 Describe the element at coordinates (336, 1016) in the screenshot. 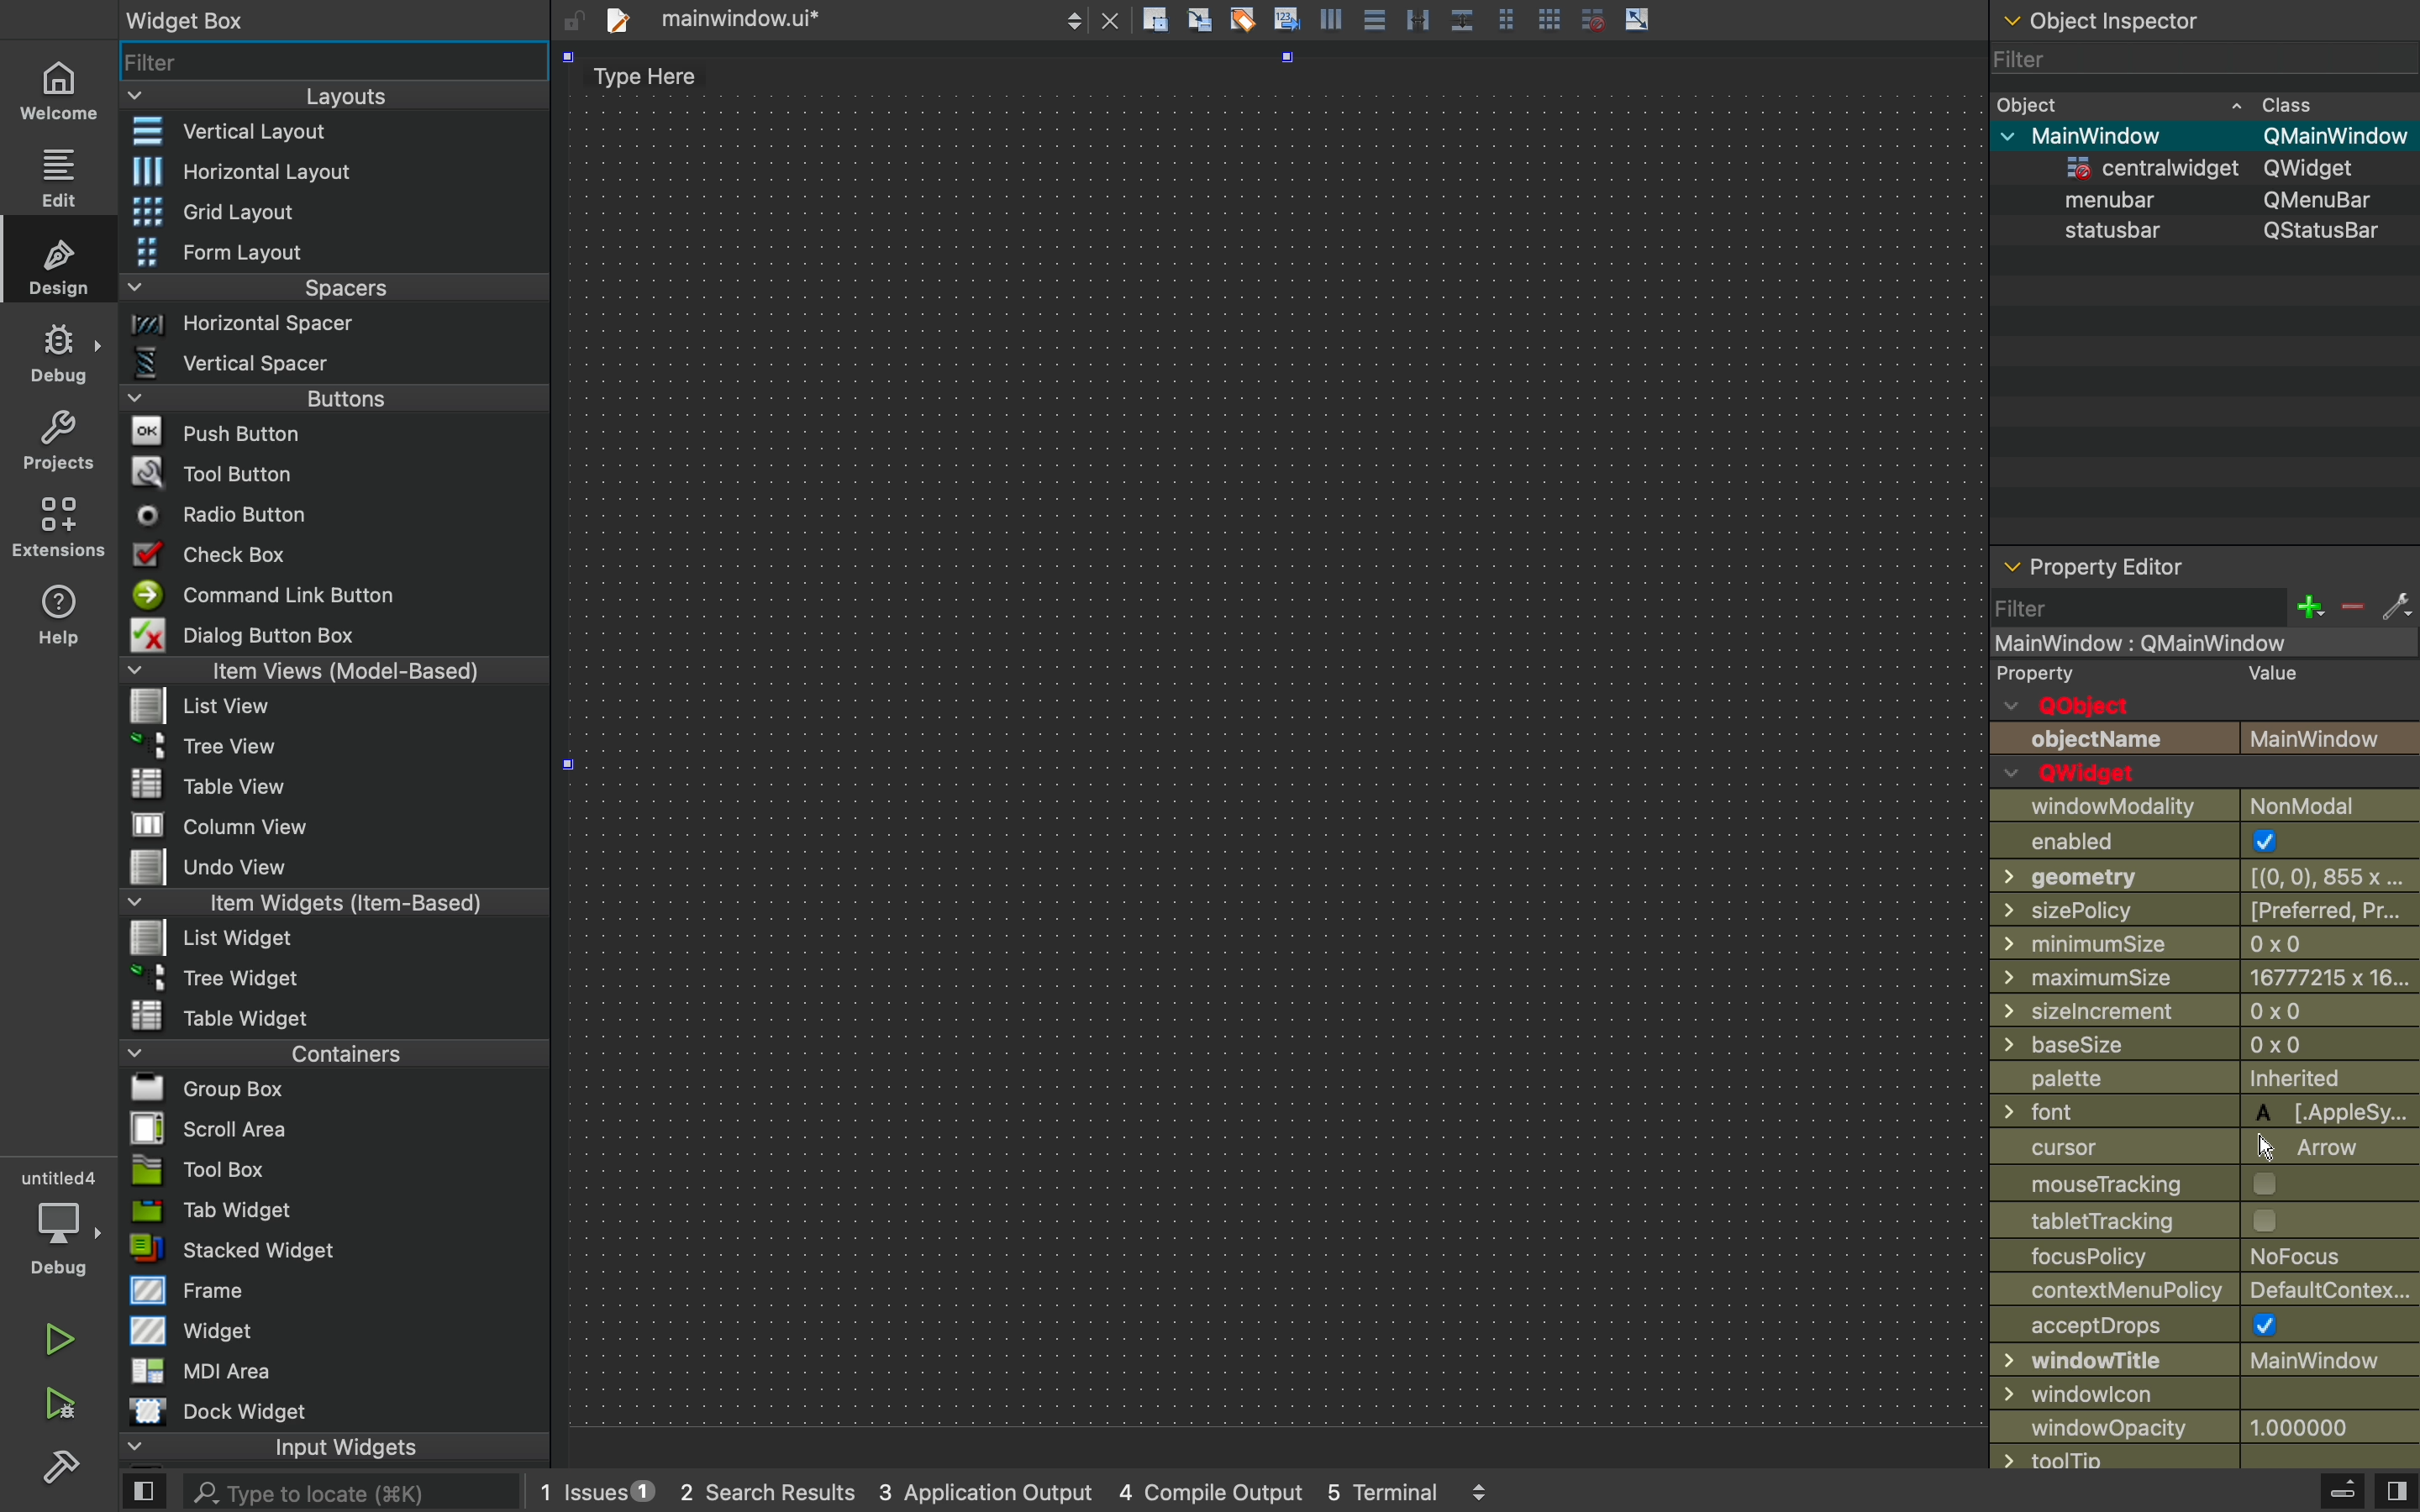

I see `table widget` at that location.